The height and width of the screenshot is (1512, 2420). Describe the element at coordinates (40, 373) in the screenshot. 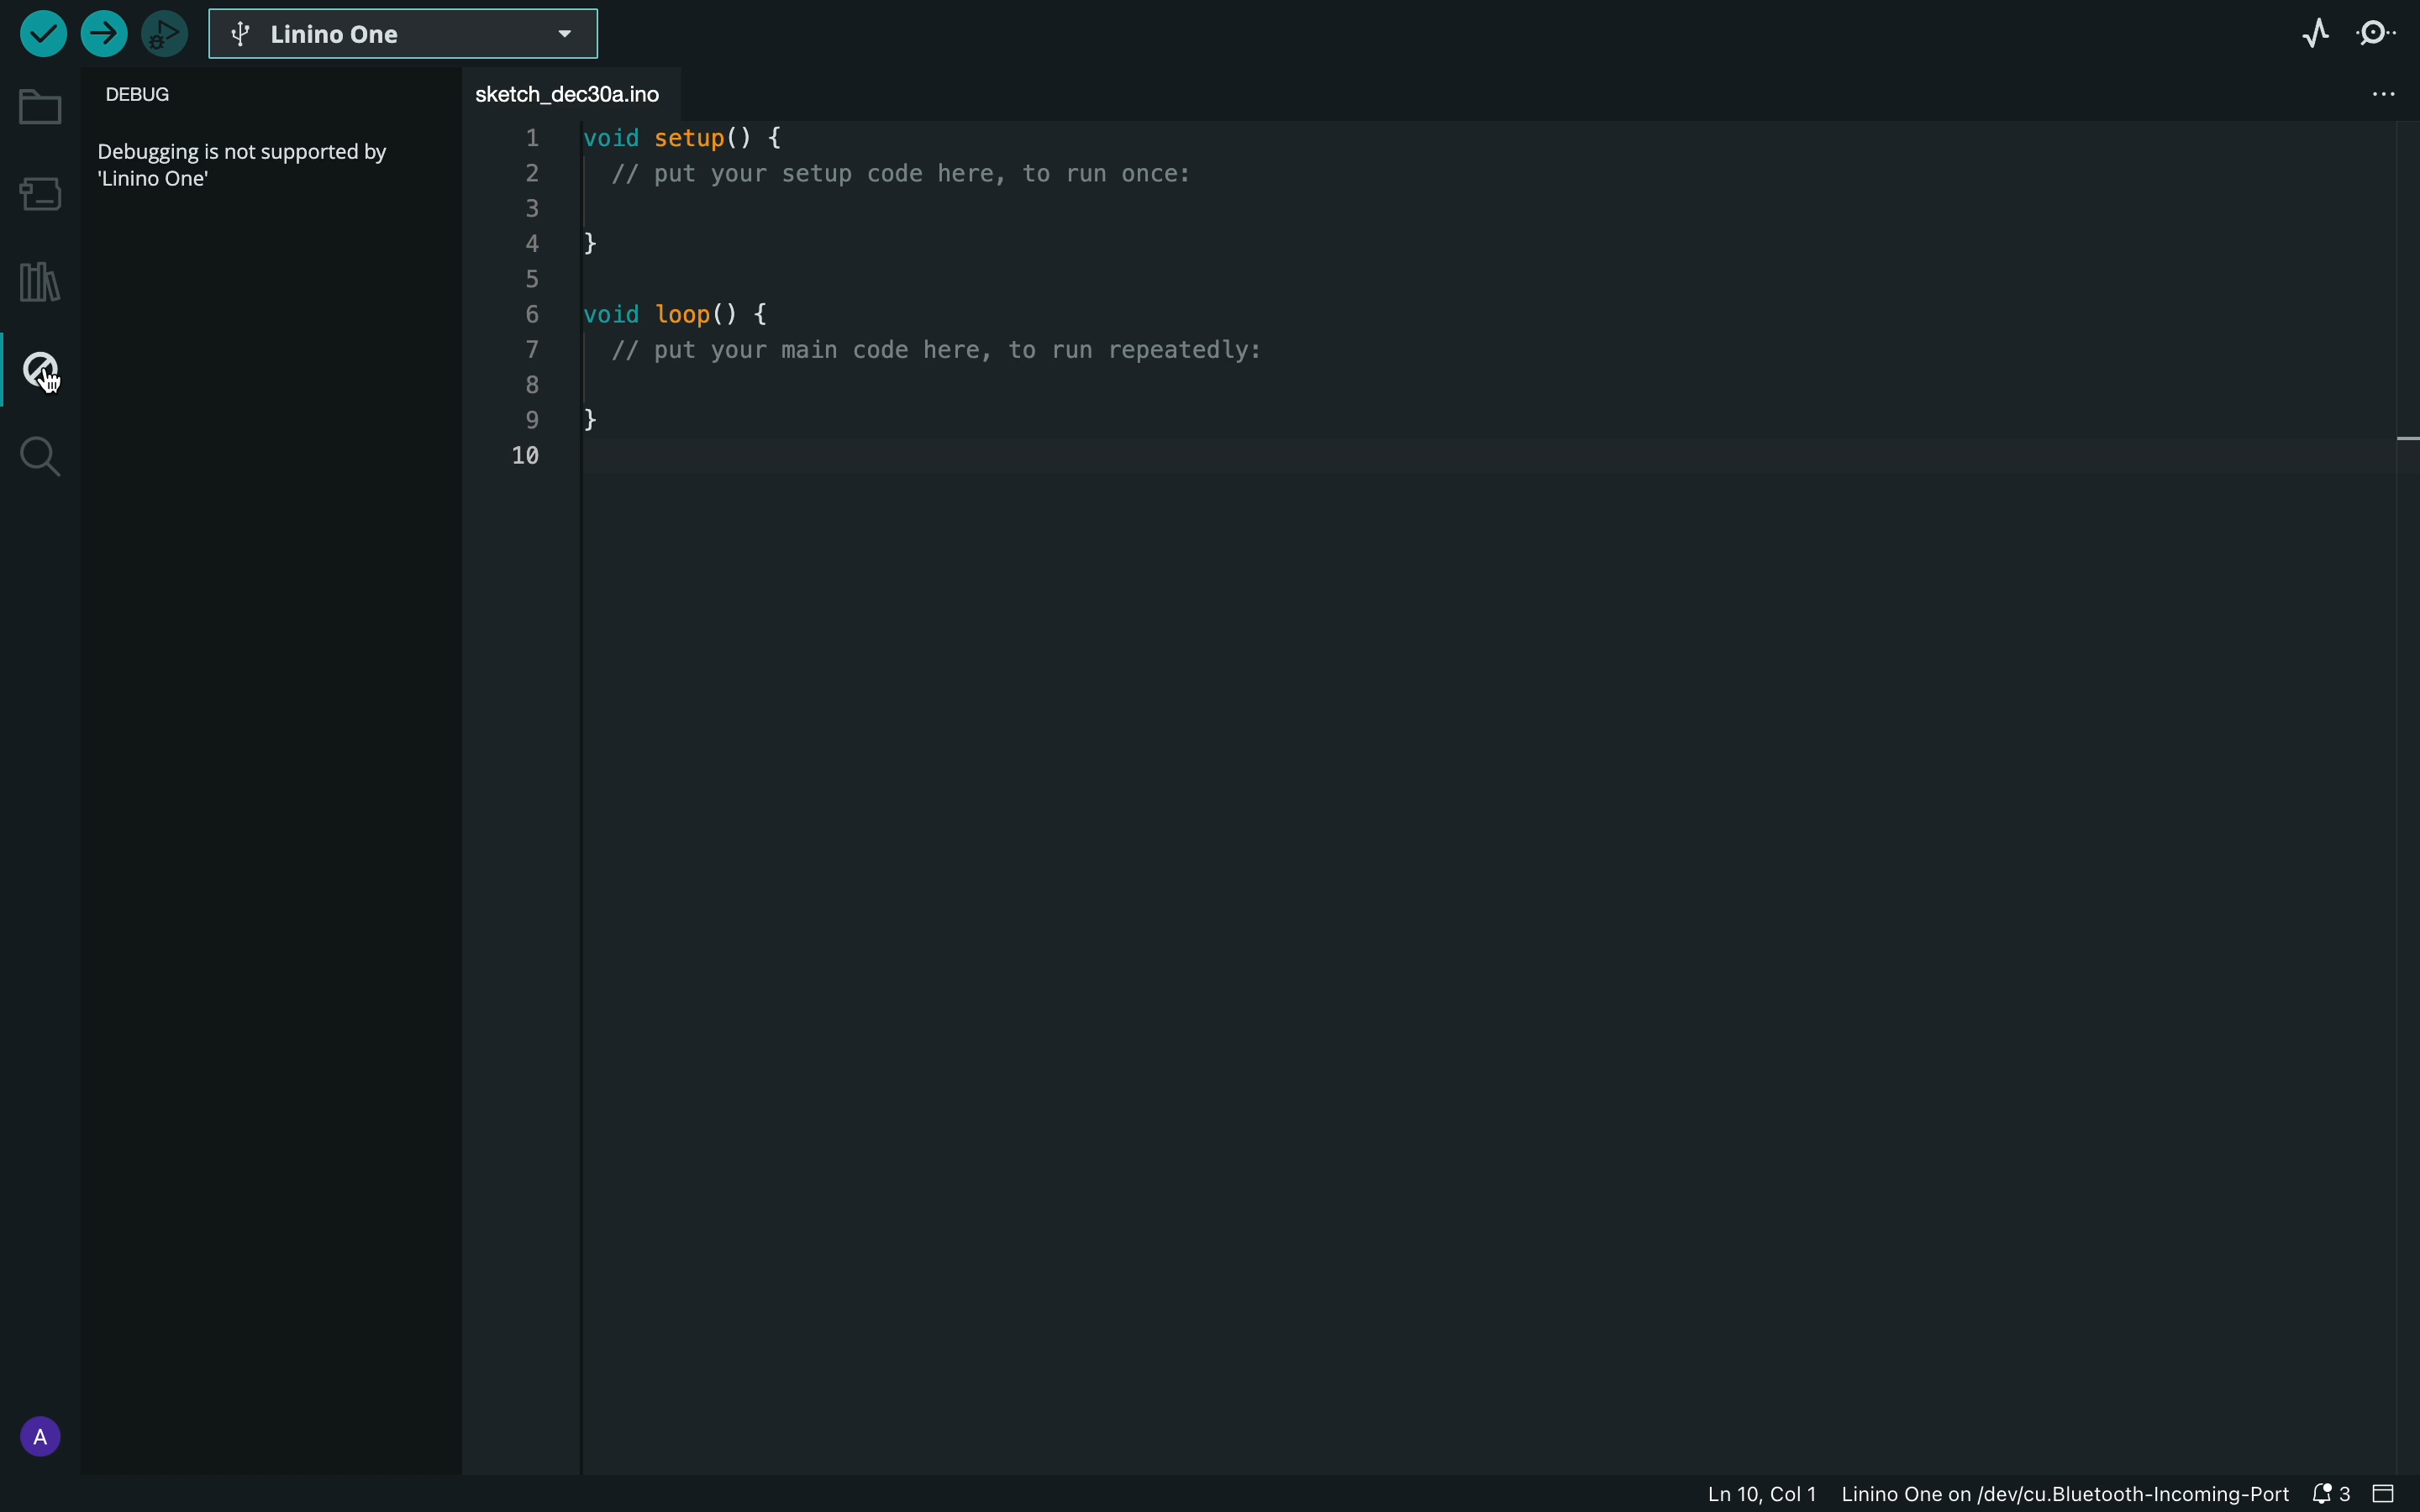

I see `debug` at that location.